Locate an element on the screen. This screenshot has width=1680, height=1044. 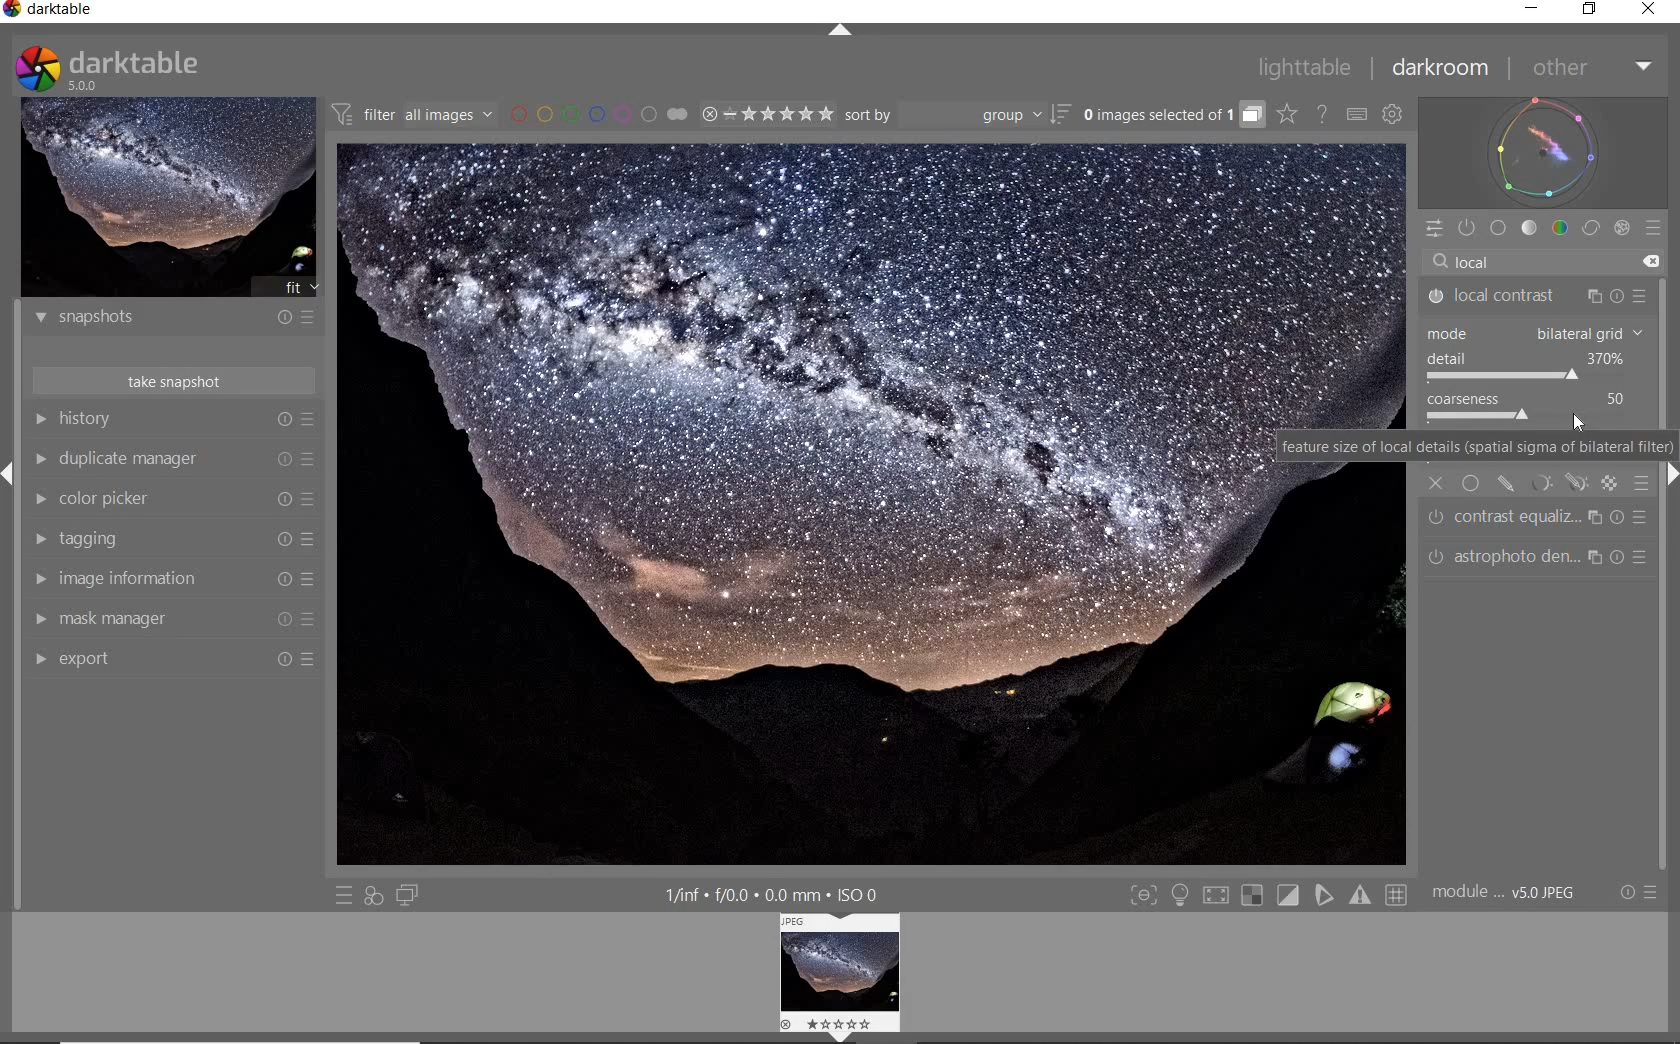
SET KEYBOARD SHORTCUTS is located at coordinates (1356, 115).